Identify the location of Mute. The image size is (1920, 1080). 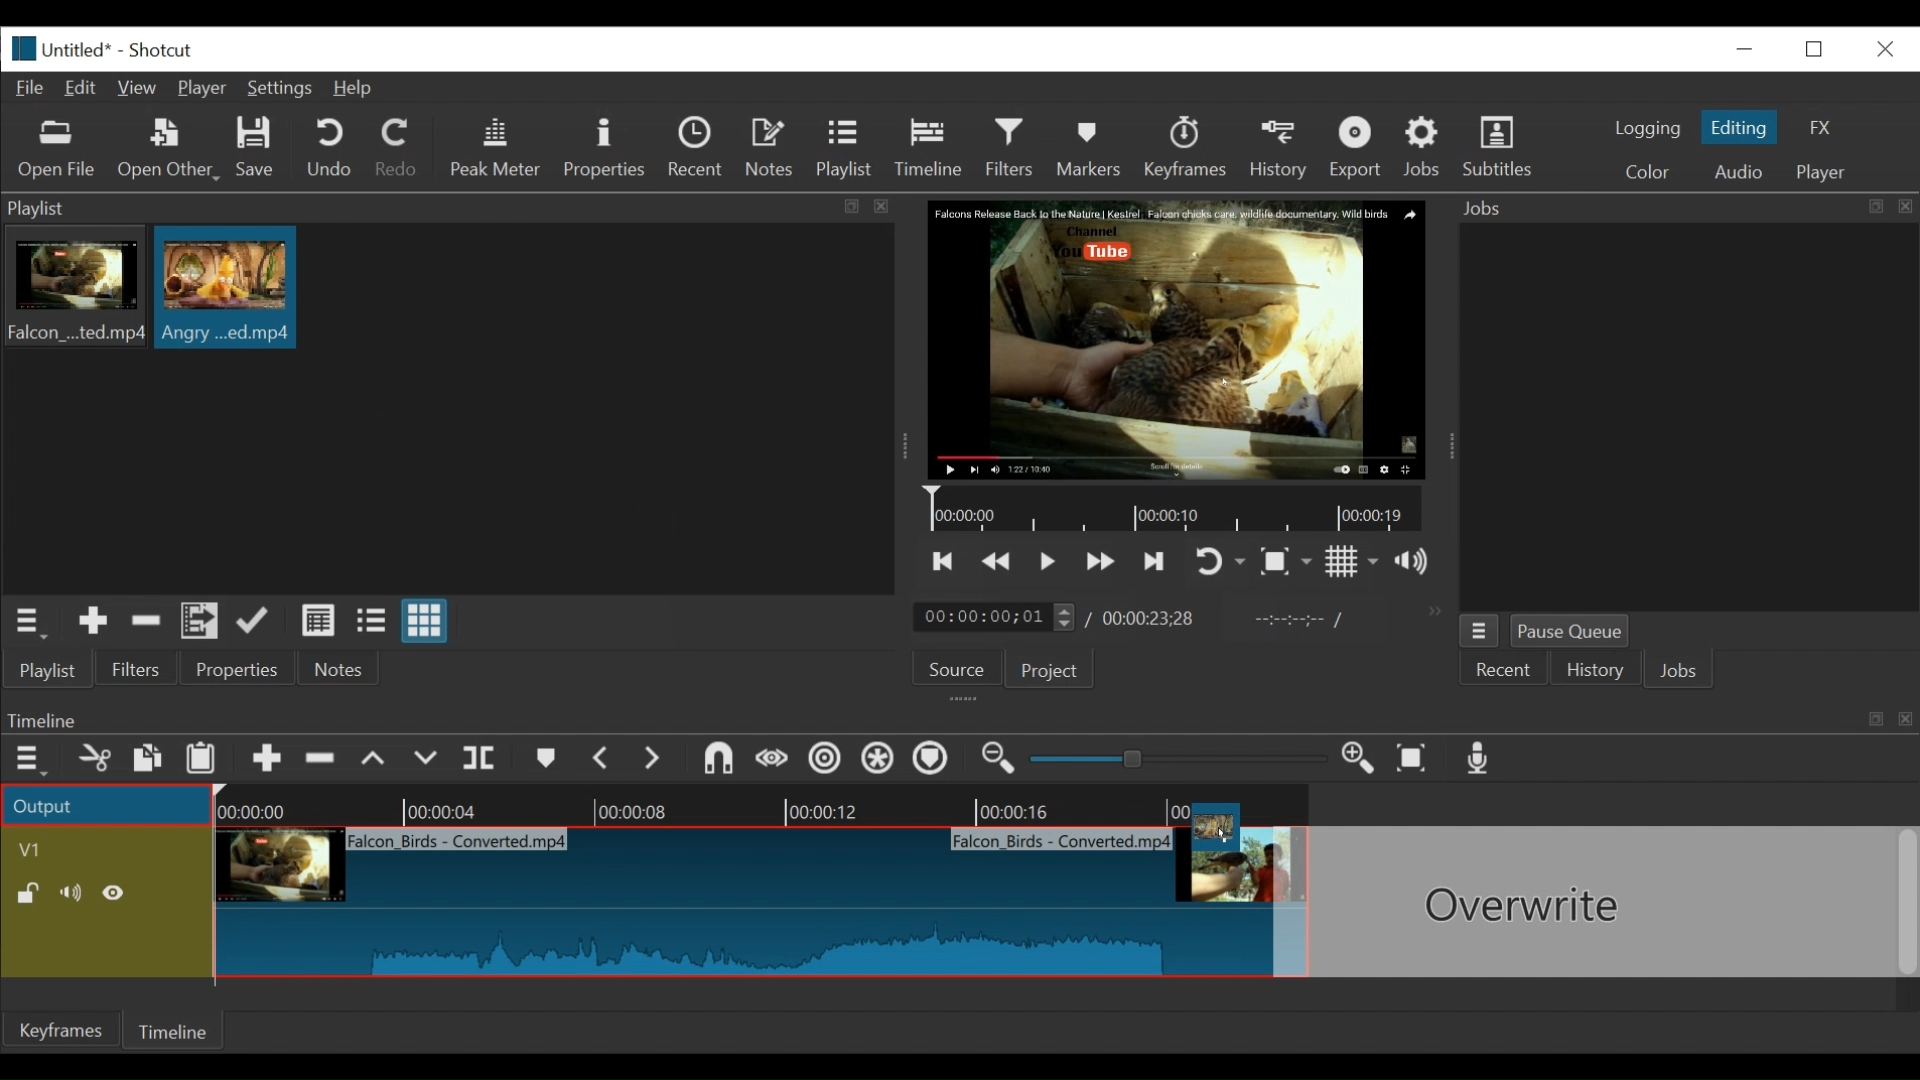
(75, 893).